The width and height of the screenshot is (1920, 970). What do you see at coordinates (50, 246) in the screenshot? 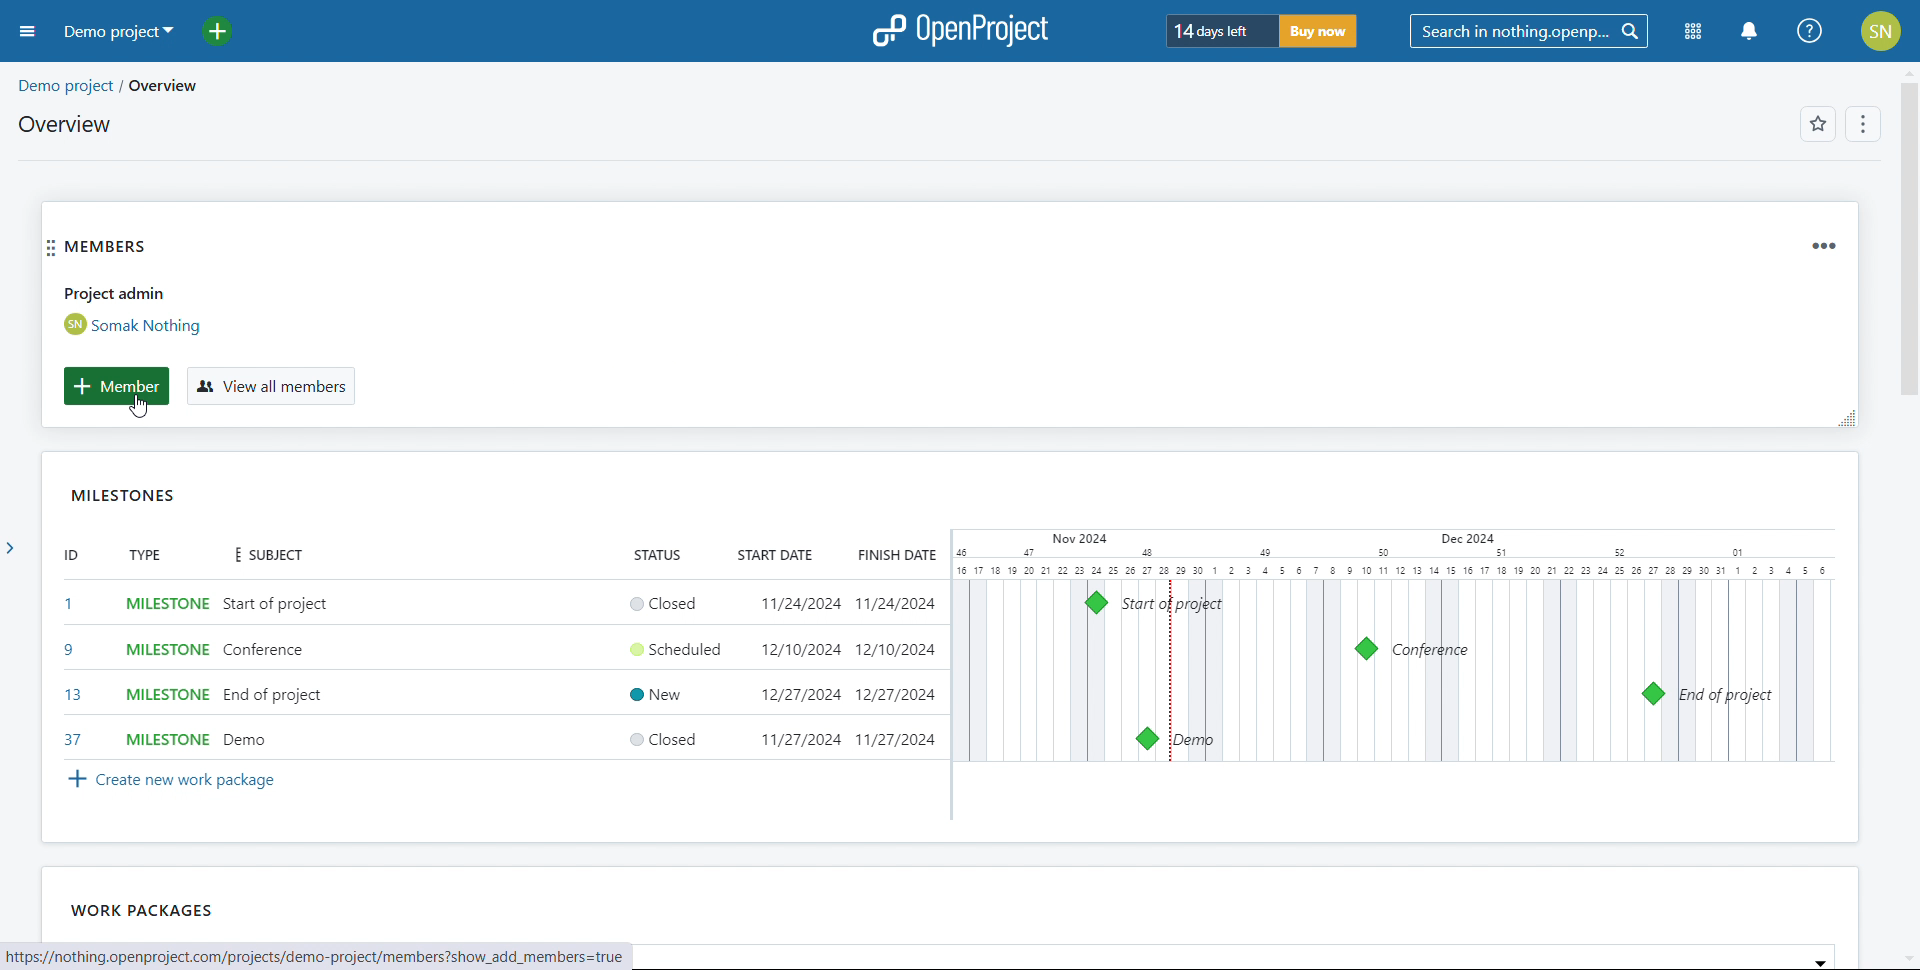
I see `move widget` at bounding box center [50, 246].